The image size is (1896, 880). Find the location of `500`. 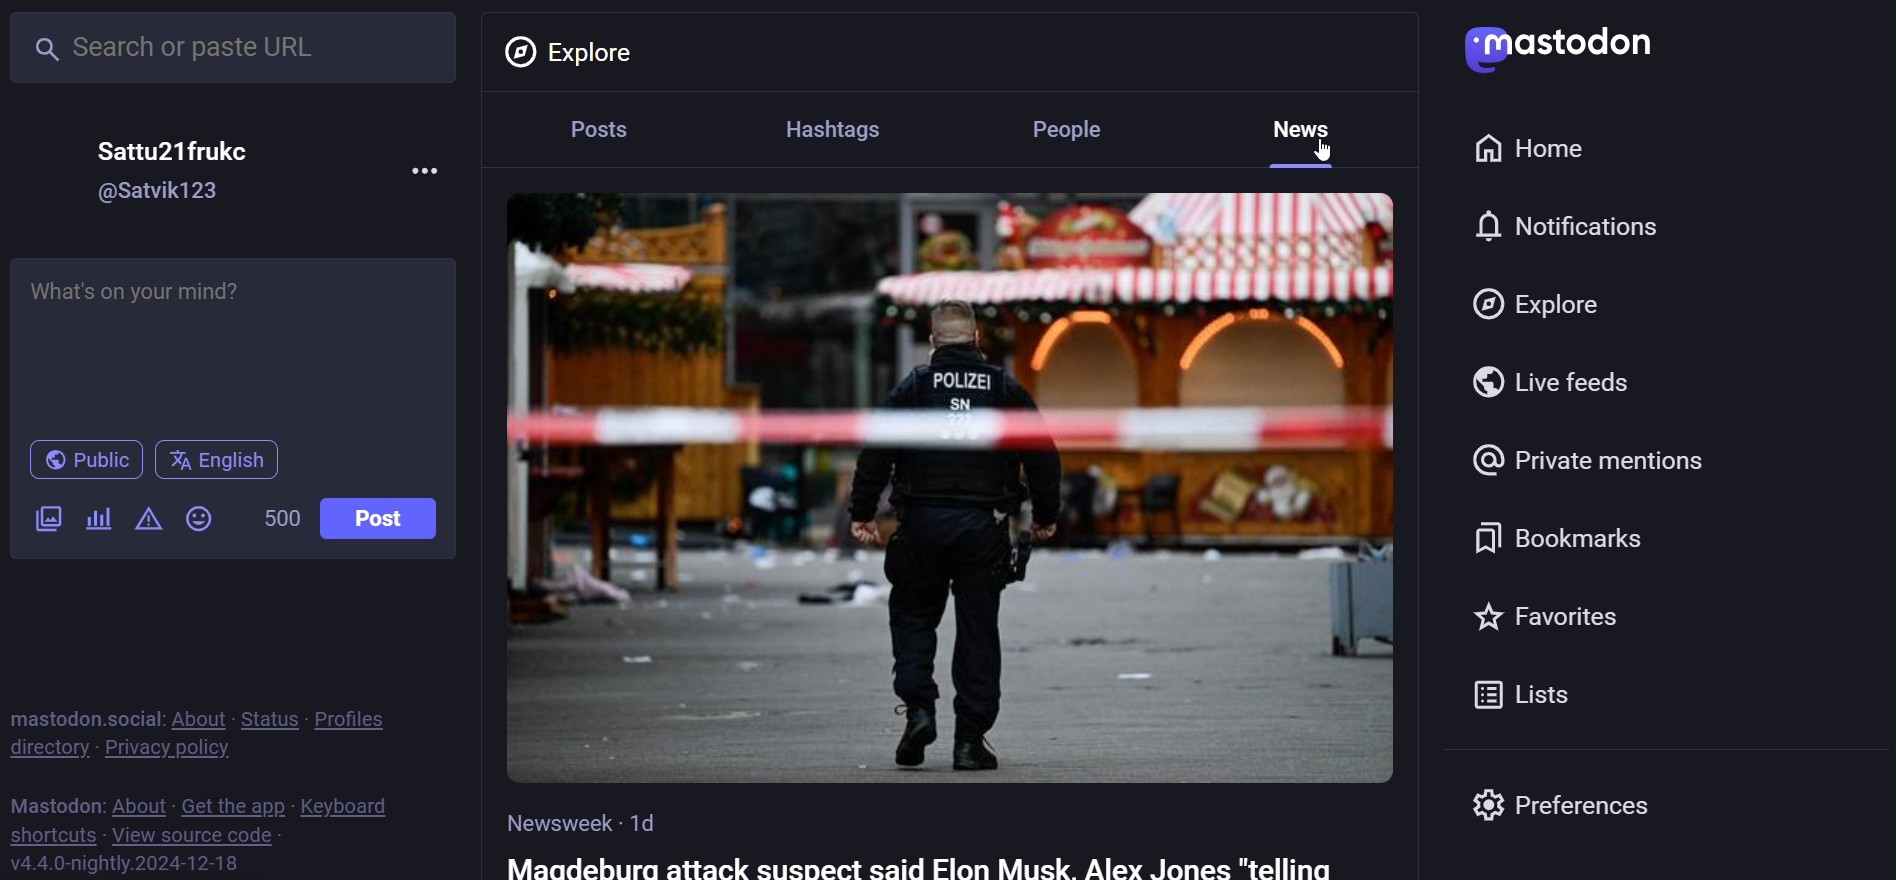

500 is located at coordinates (281, 520).